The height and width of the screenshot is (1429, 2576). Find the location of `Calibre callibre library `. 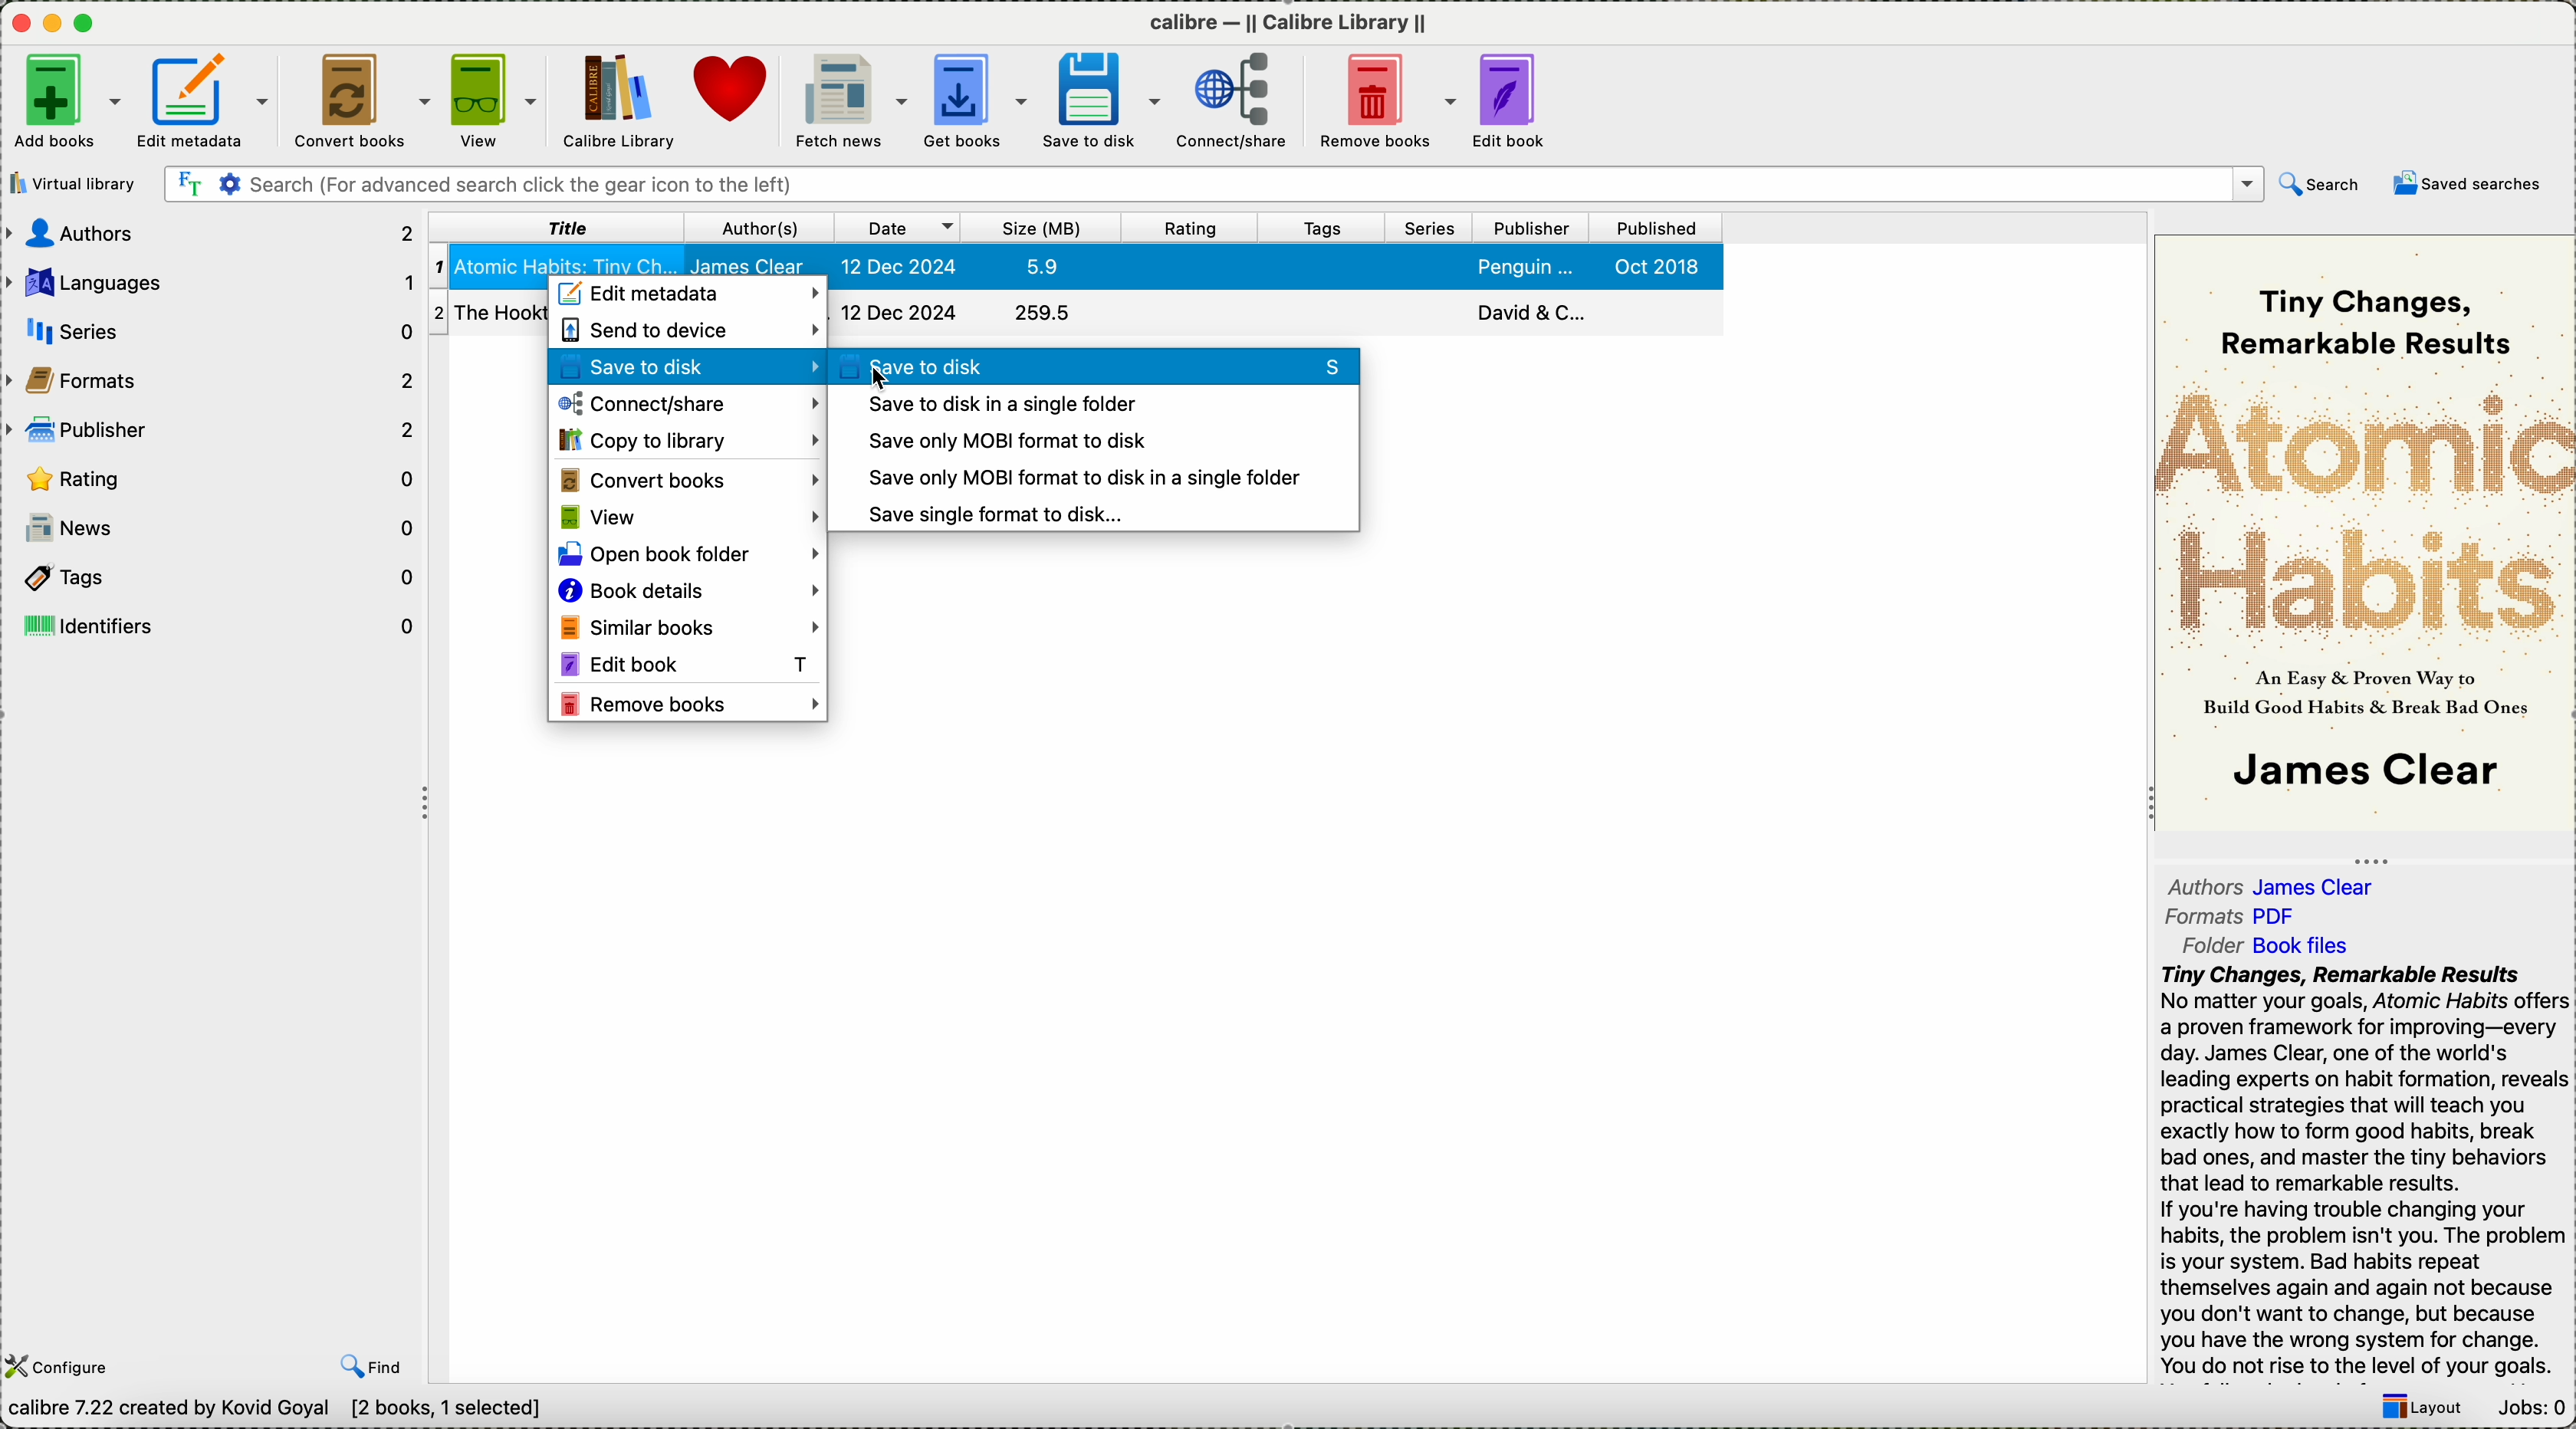

Calibre callibre library  is located at coordinates (1289, 19).